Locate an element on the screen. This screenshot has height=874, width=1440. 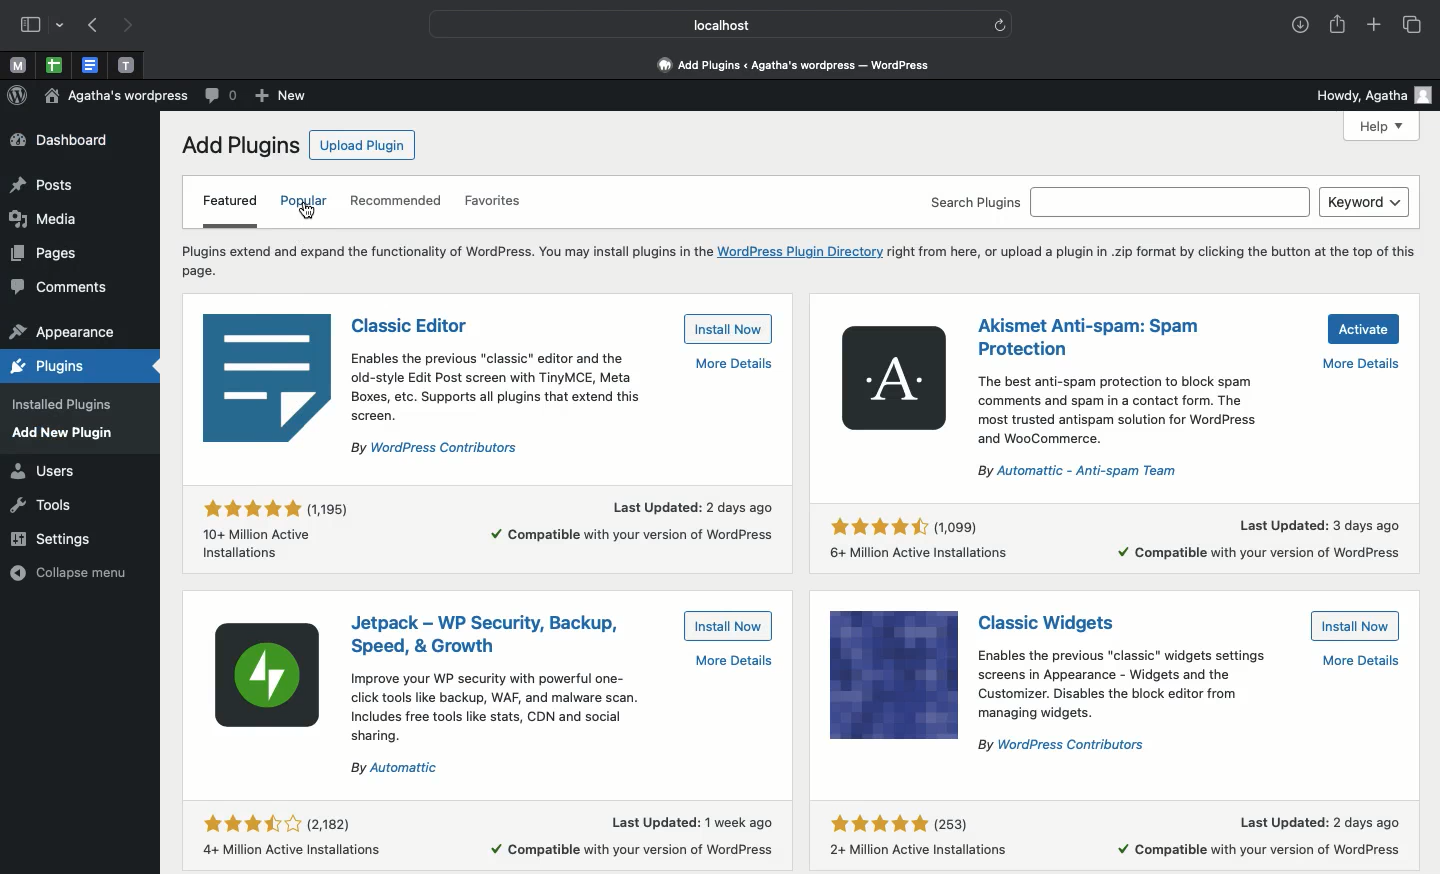
More details is located at coordinates (735, 362).